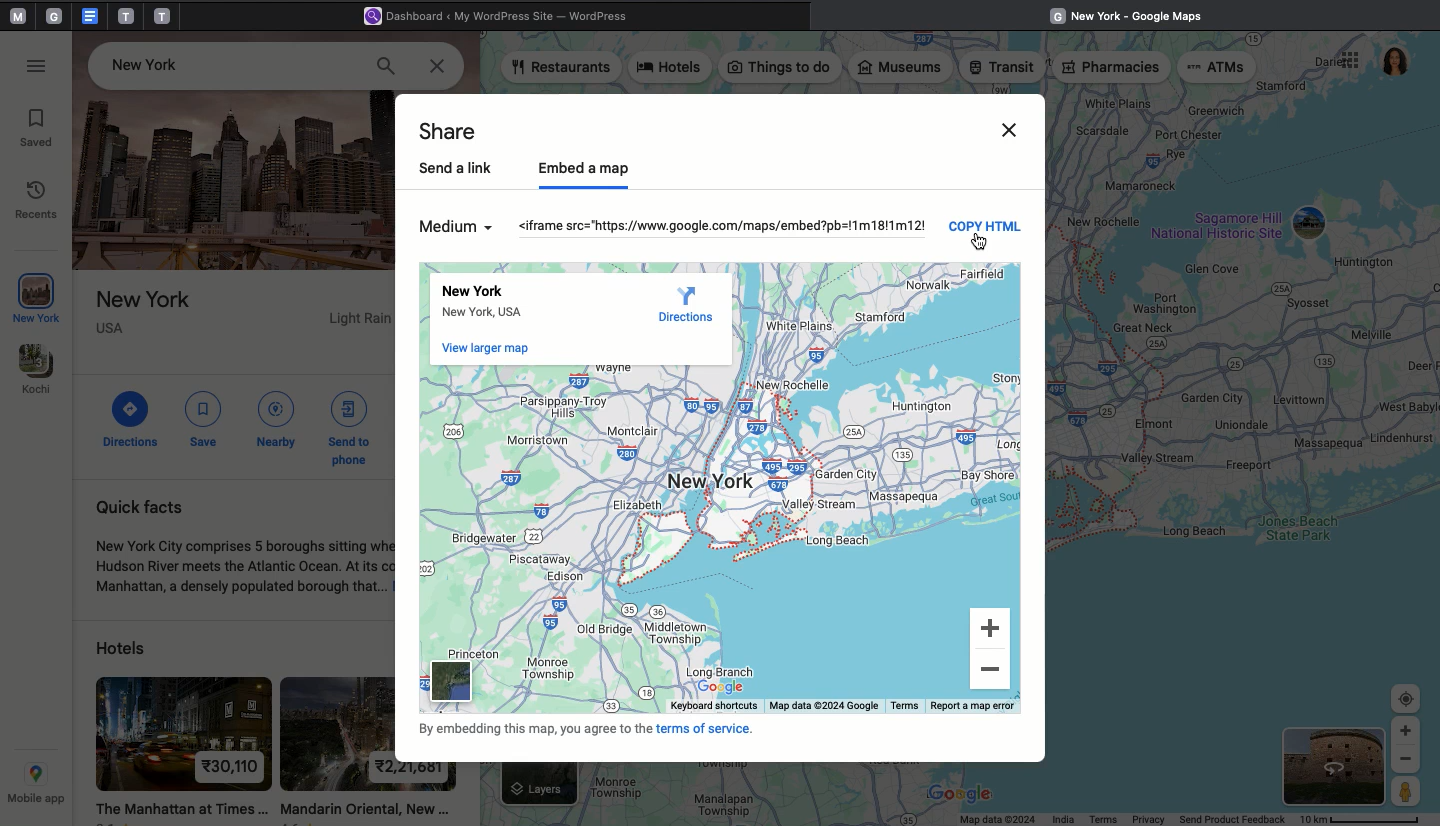 The height and width of the screenshot is (826, 1440). What do you see at coordinates (154, 62) in the screenshot?
I see `Place -New York` at bounding box center [154, 62].